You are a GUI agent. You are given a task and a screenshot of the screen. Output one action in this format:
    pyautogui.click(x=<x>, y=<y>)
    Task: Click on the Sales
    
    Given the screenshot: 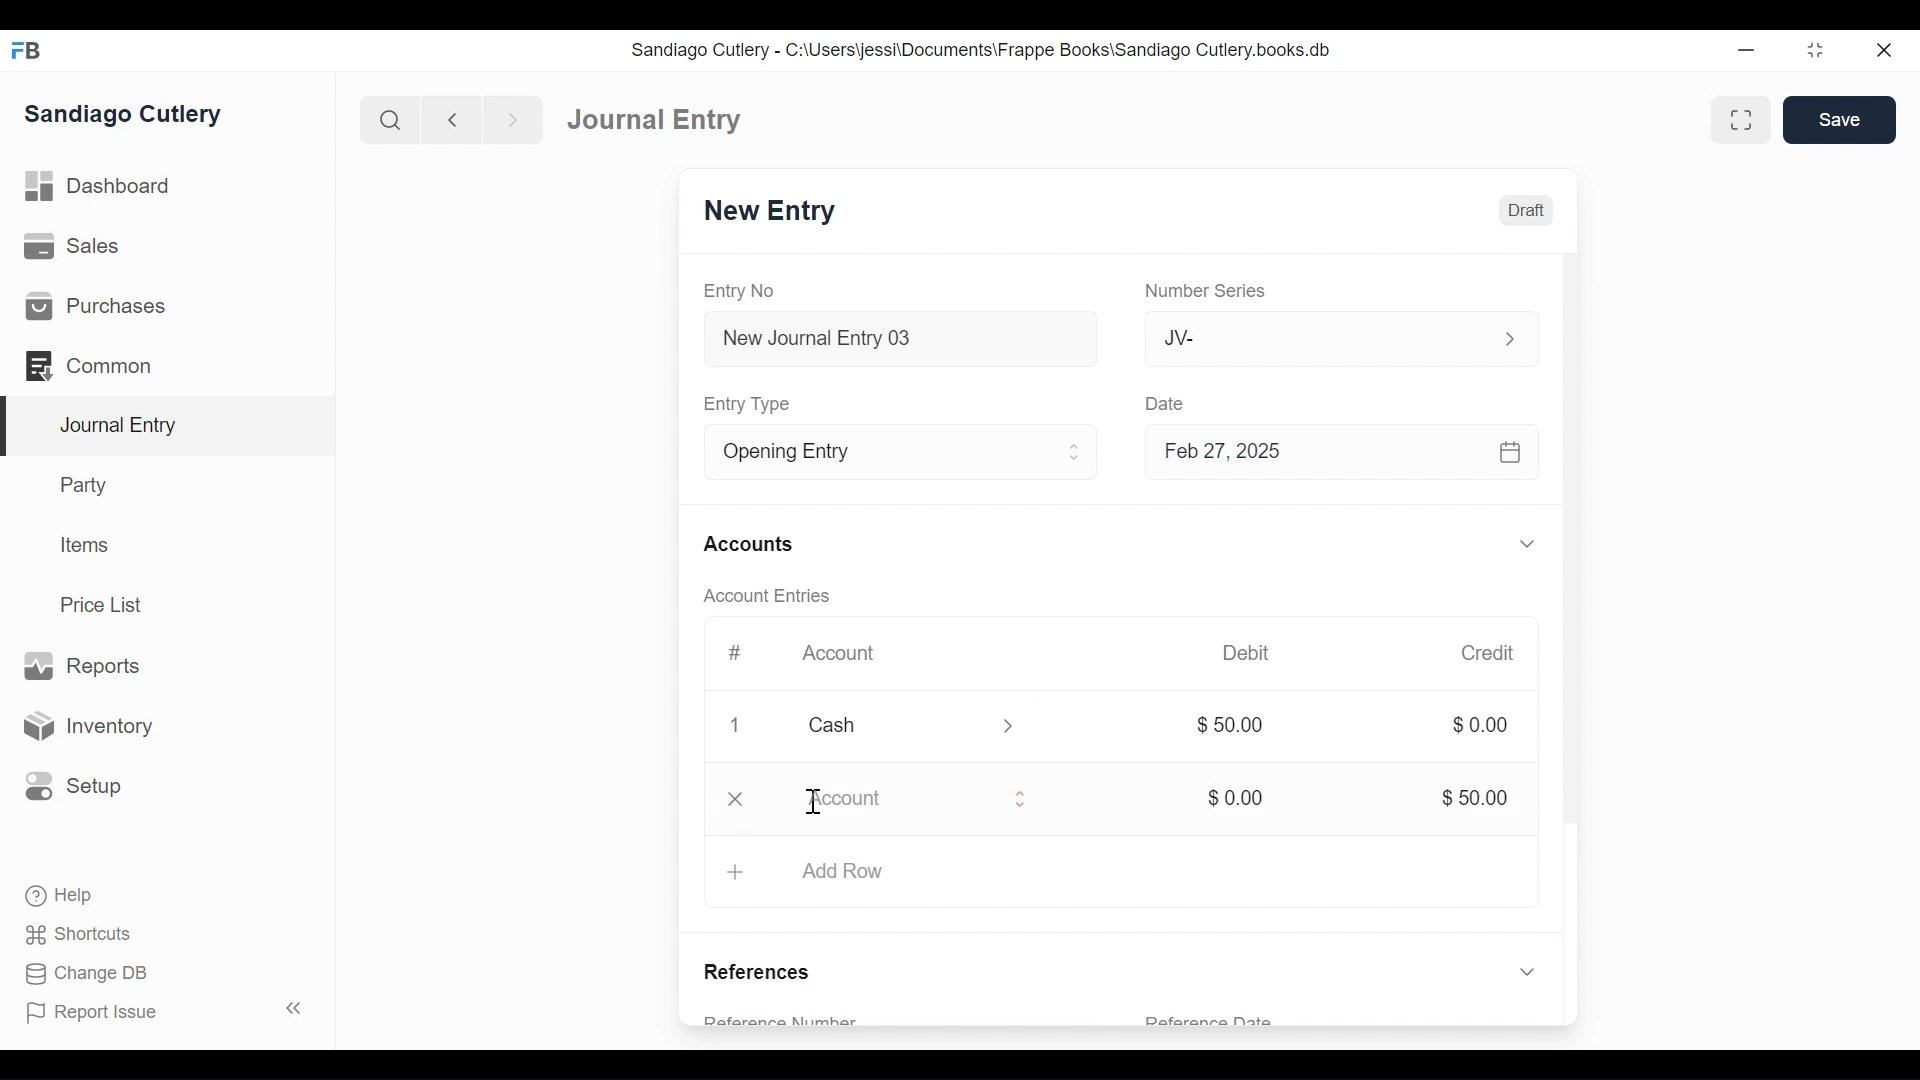 What is the action you would take?
    pyautogui.click(x=72, y=245)
    